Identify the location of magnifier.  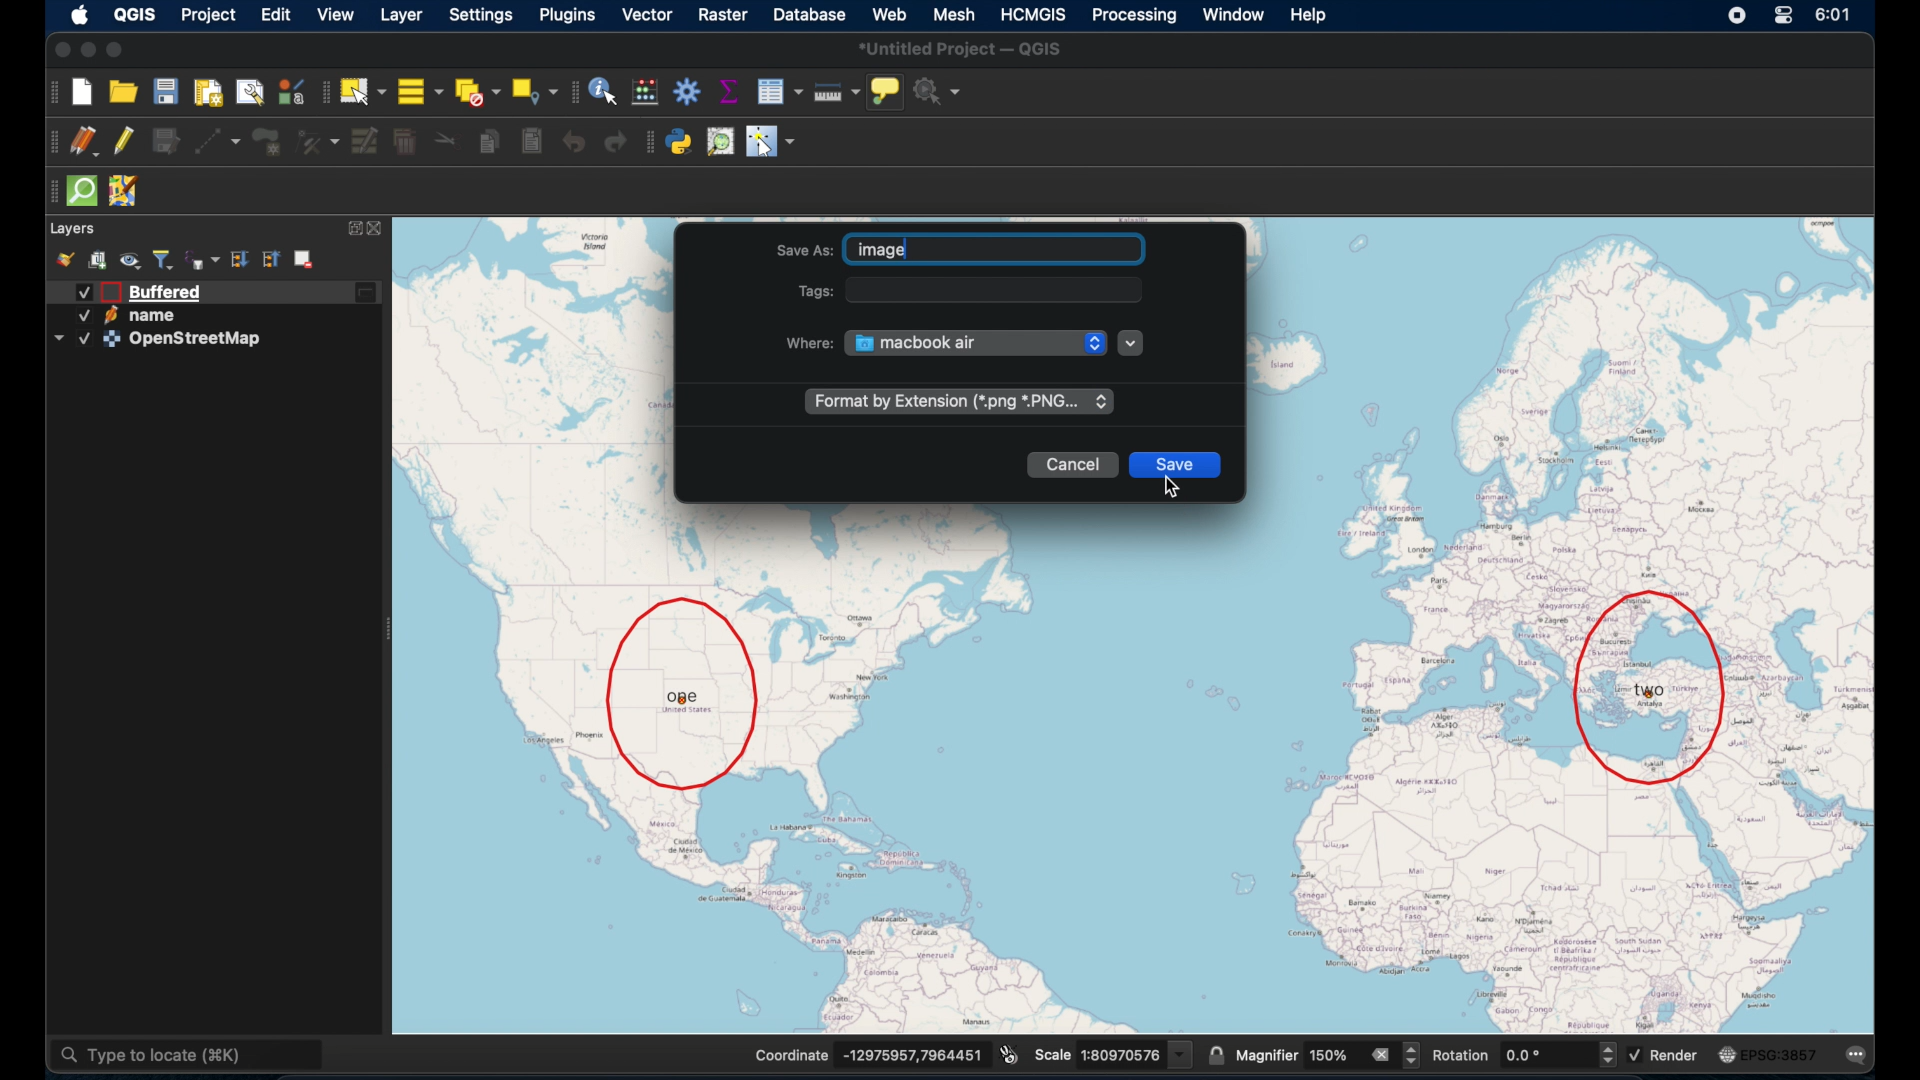
(1269, 1055).